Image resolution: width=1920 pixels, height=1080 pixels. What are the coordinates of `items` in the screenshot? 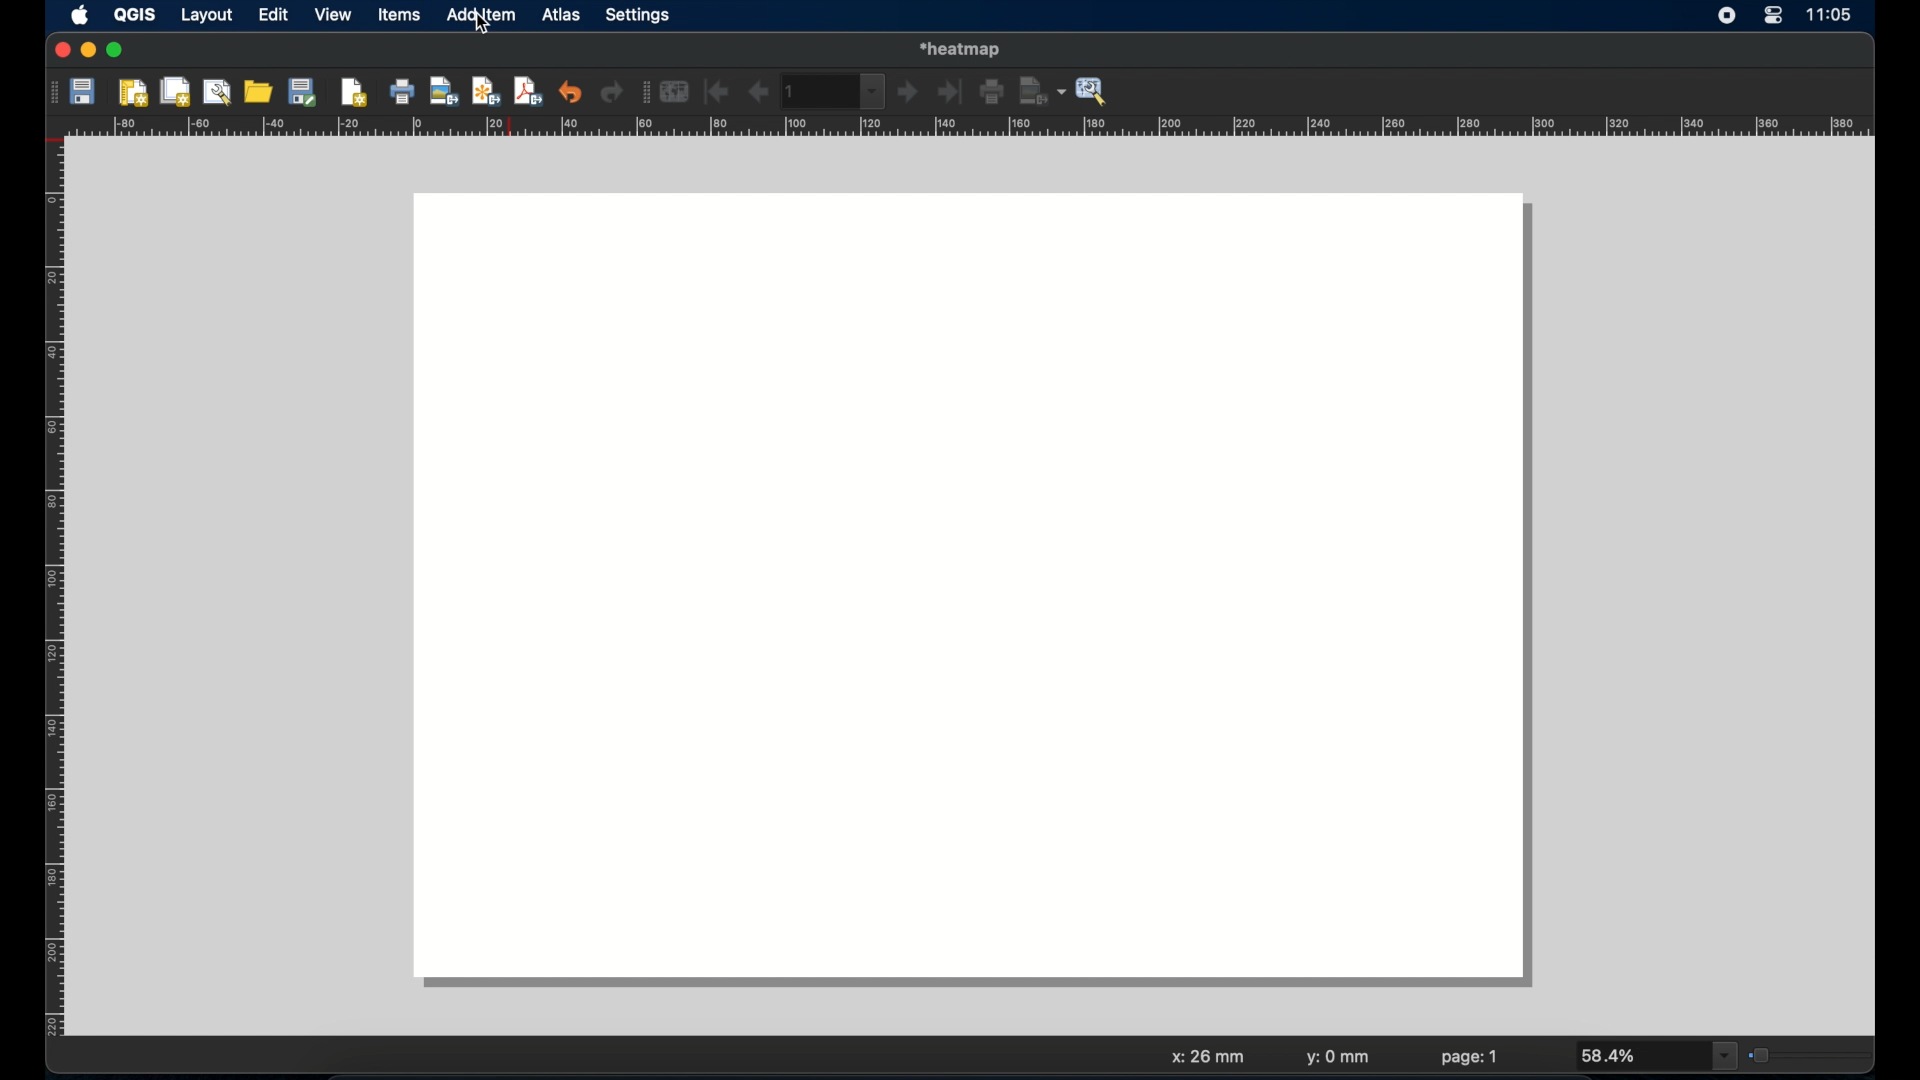 It's located at (399, 17).